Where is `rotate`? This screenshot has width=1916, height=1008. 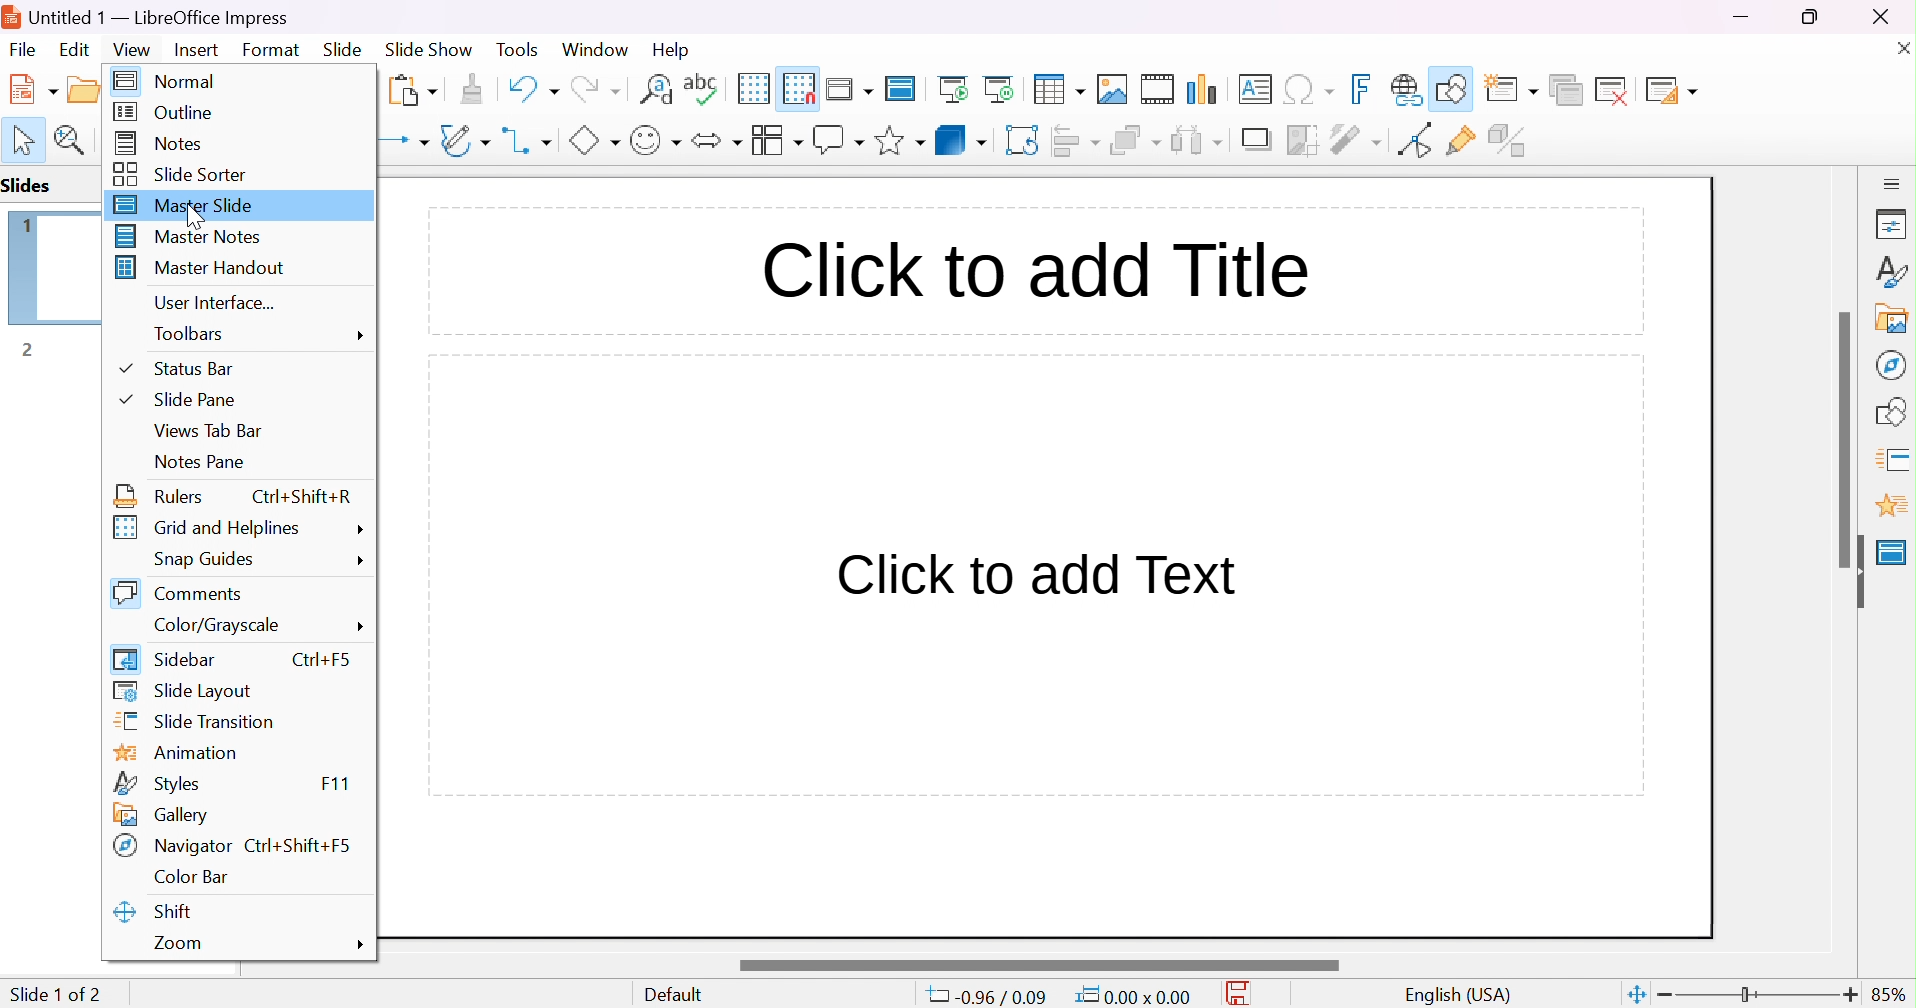 rotate is located at coordinates (1024, 140).